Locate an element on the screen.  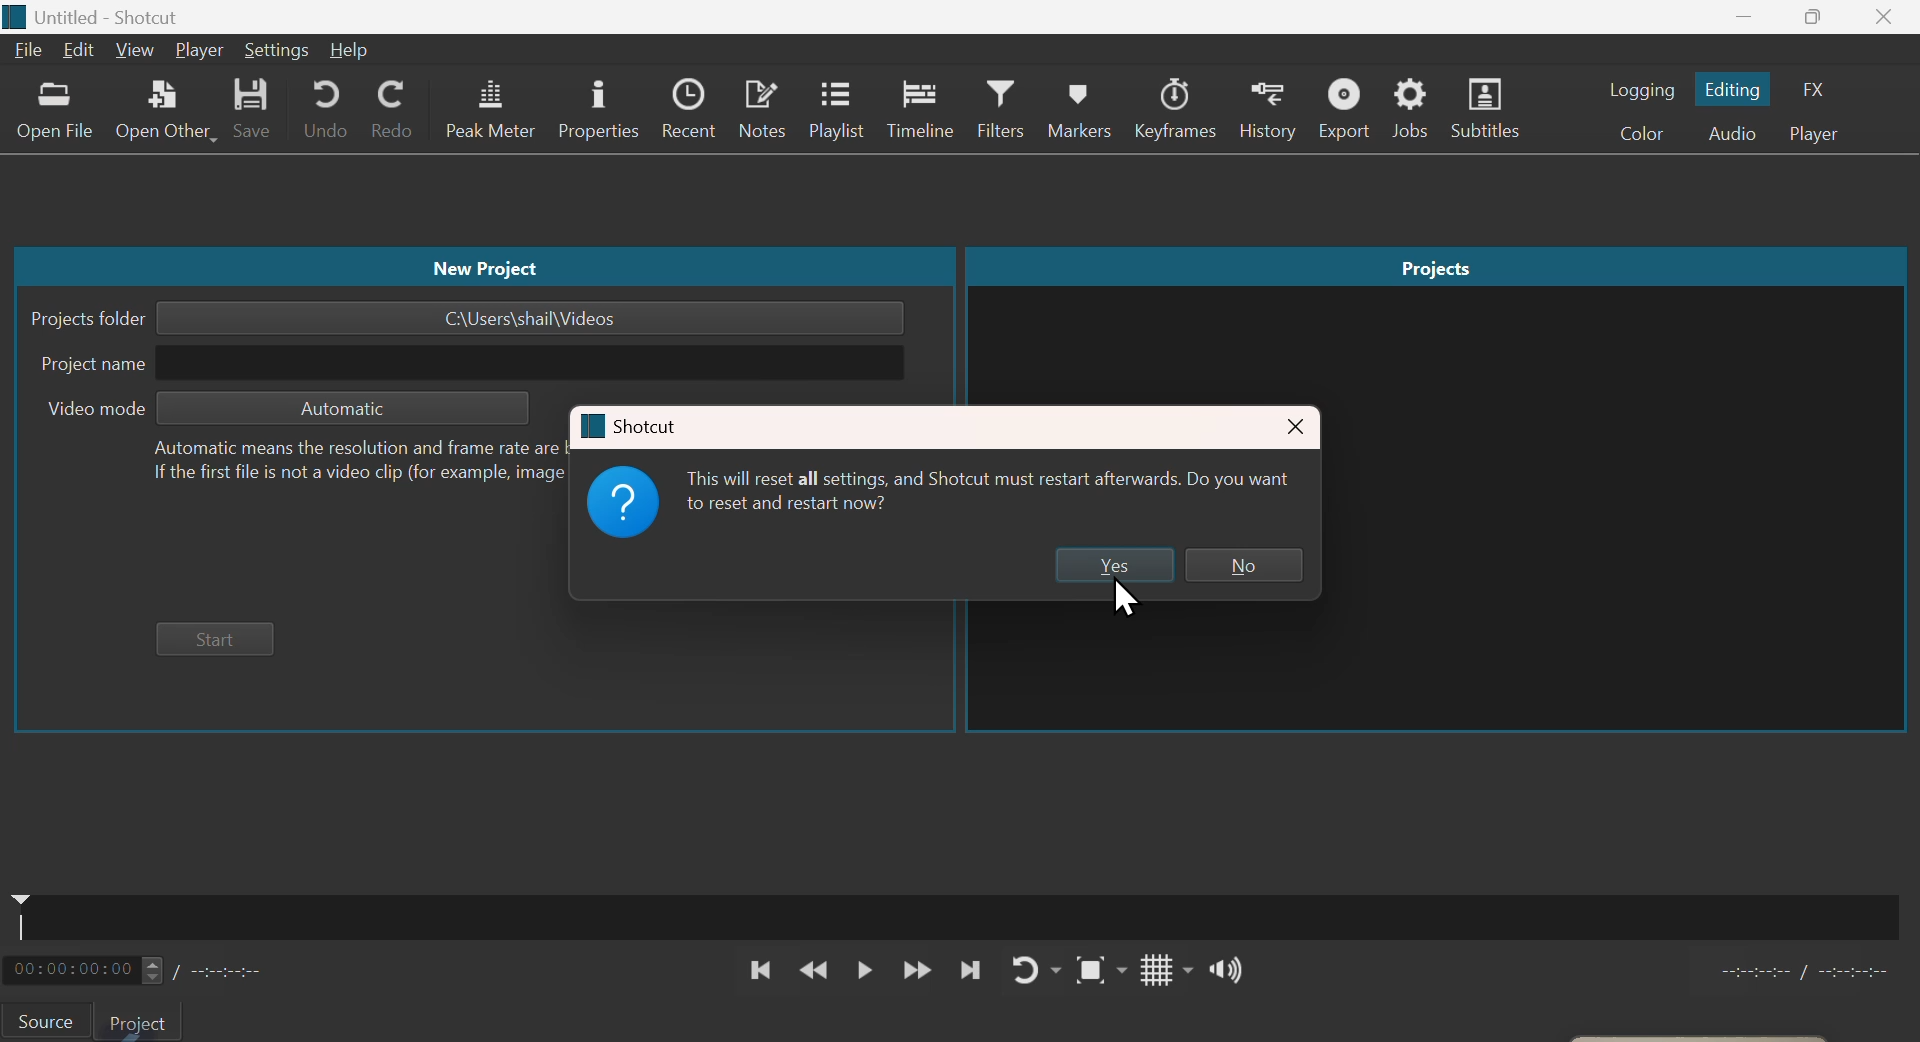
Unbtitled-Shortcut is located at coordinates (130, 15).